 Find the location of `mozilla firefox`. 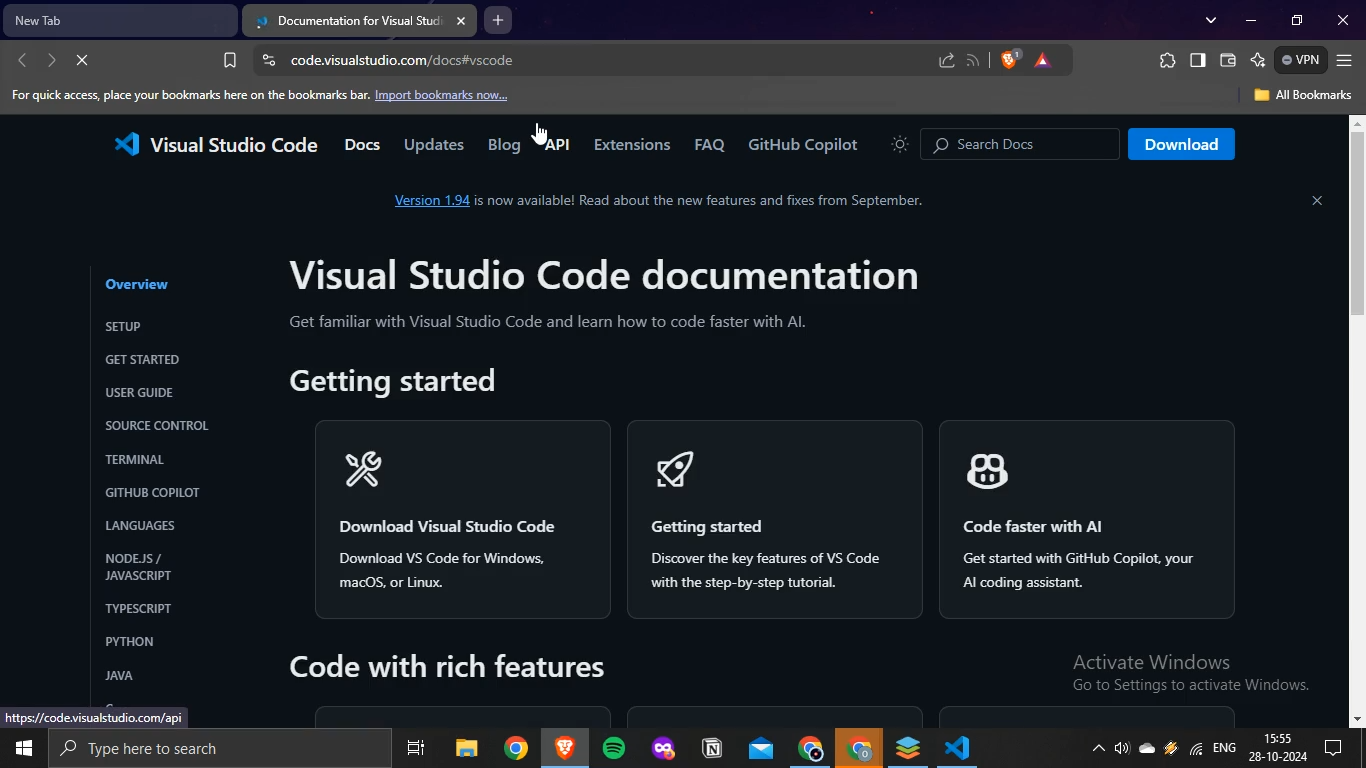

mozilla firefox is located at coordinates (662, 749).